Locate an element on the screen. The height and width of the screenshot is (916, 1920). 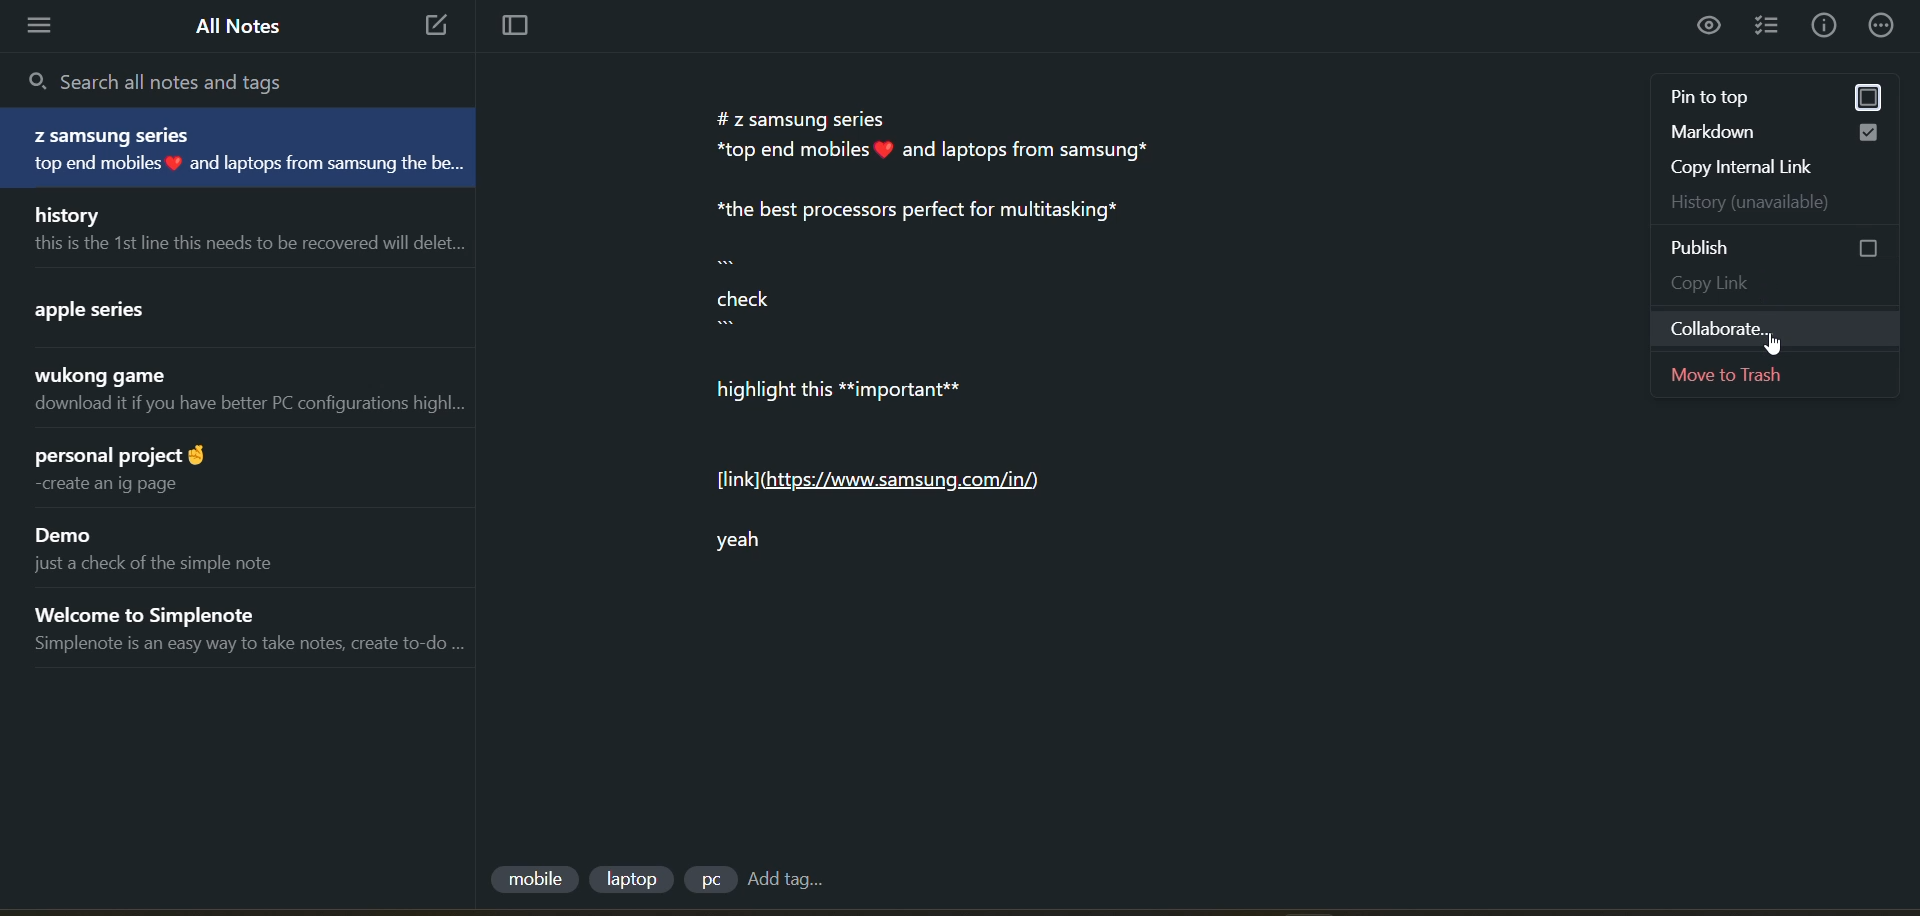
data from current note is located at coordinates (963, 351).